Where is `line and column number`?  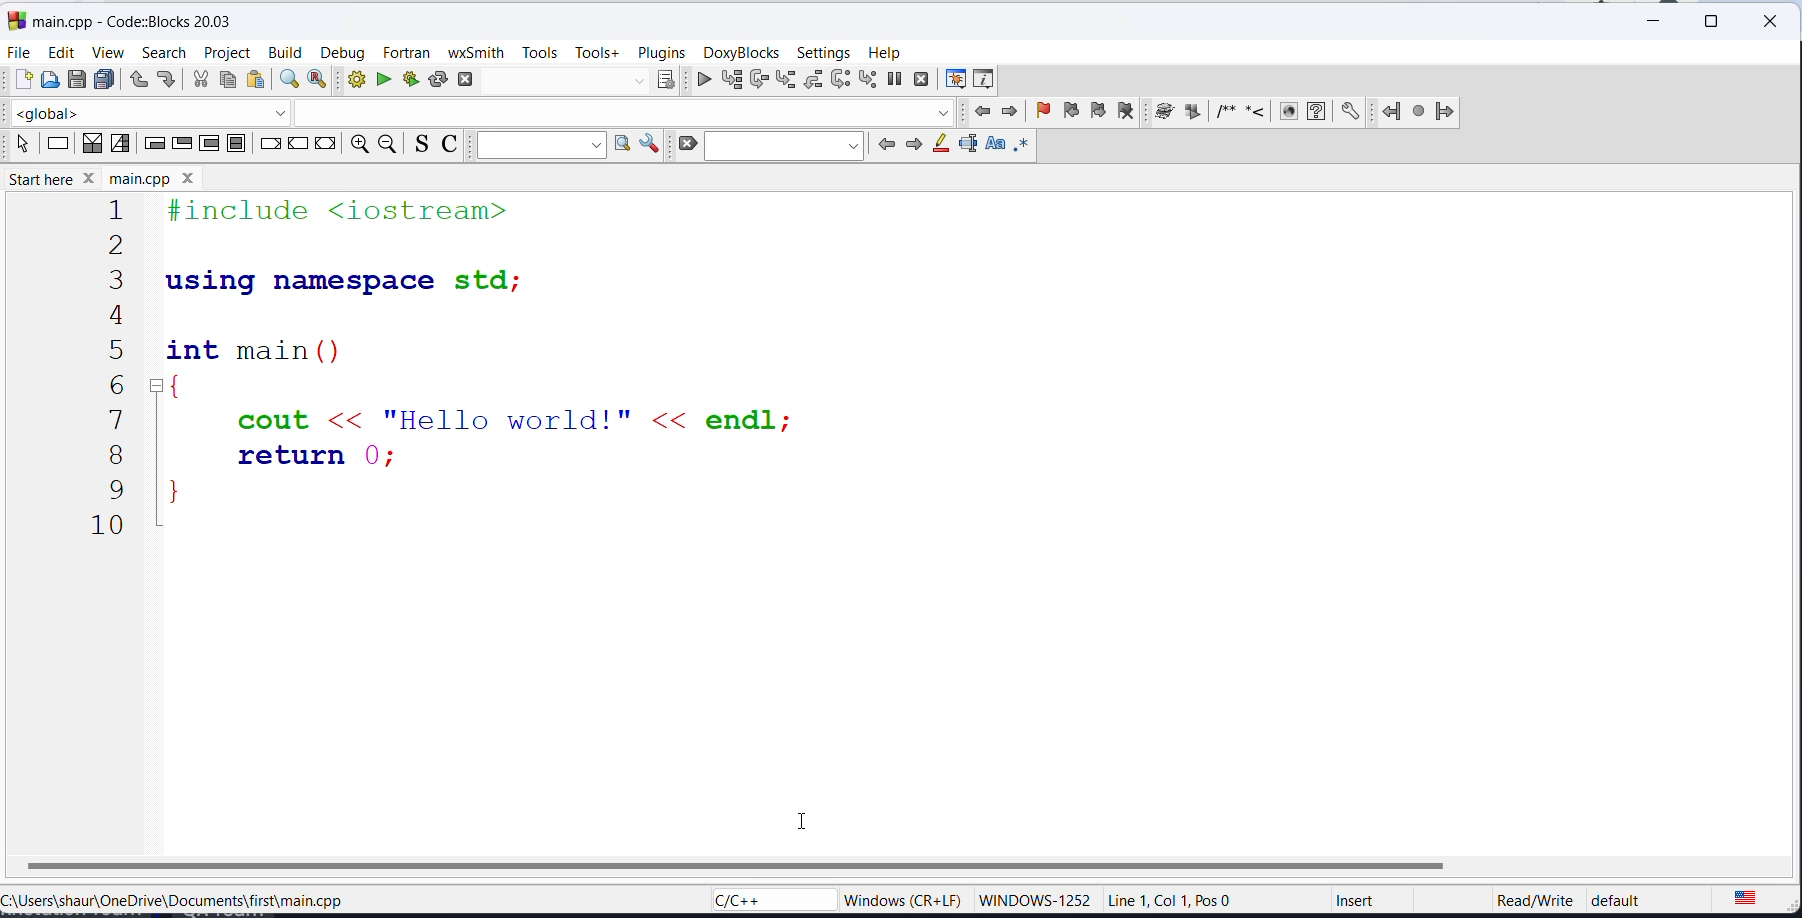
line and column number is located at coordinates (1173, 901).